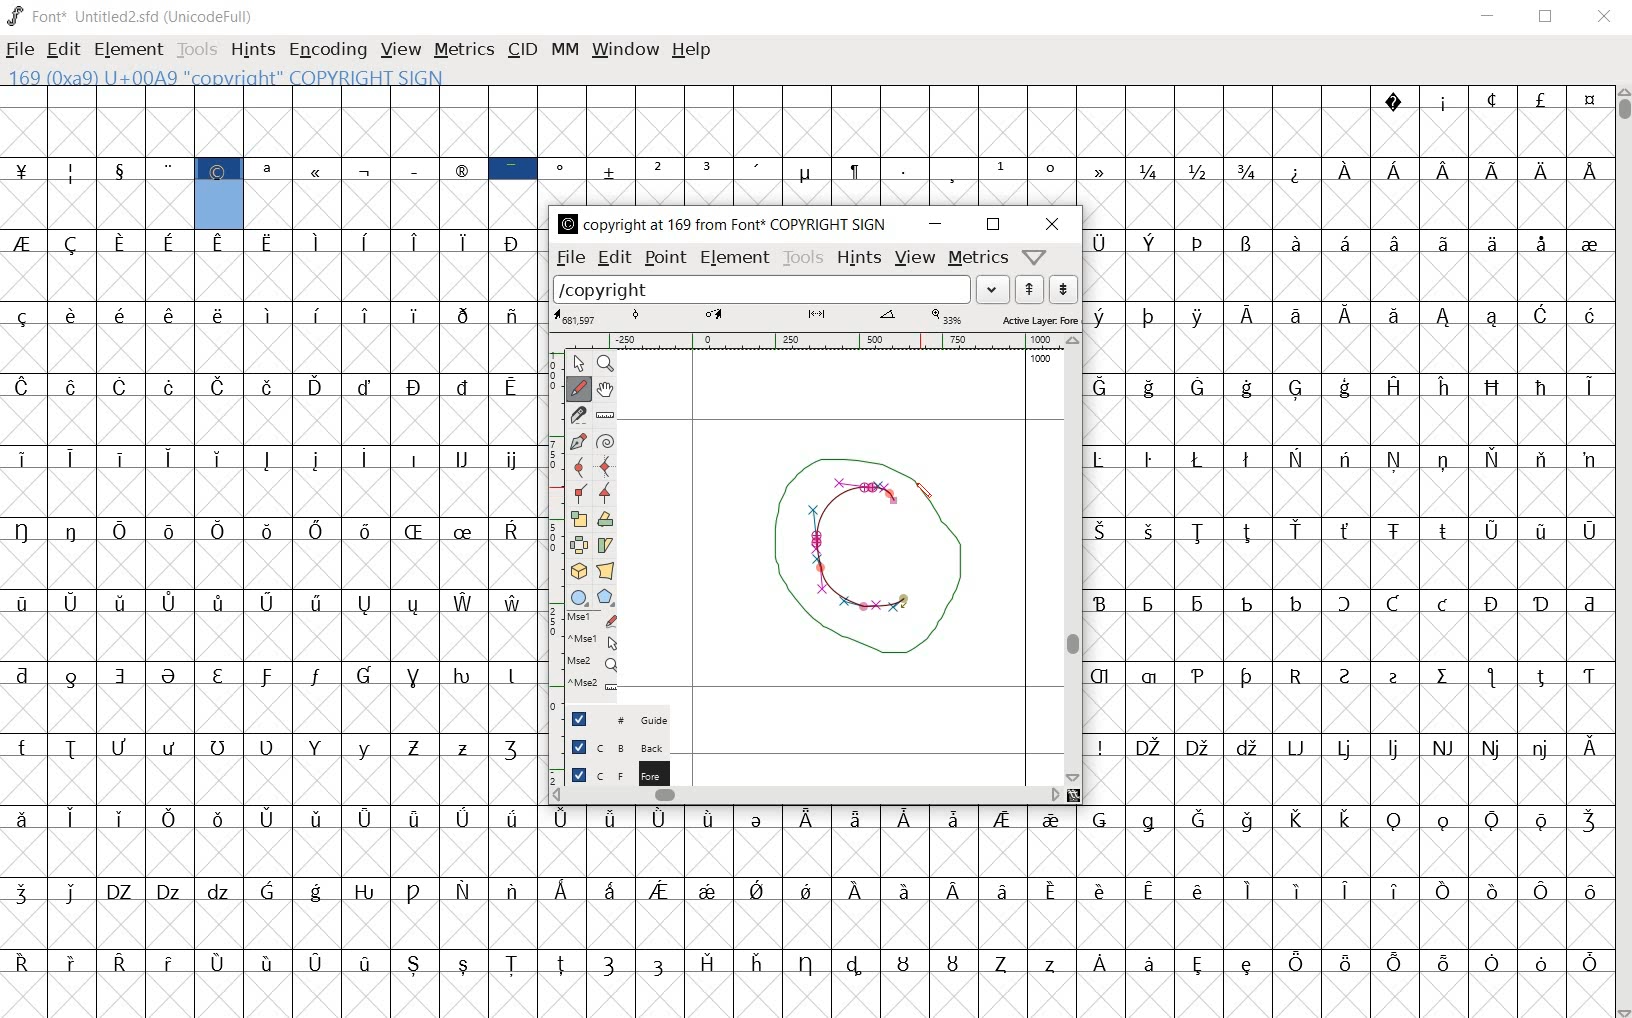  Describe the element at coordinates (608, 774) in the screenshot. I see `foreground layer` at that location.